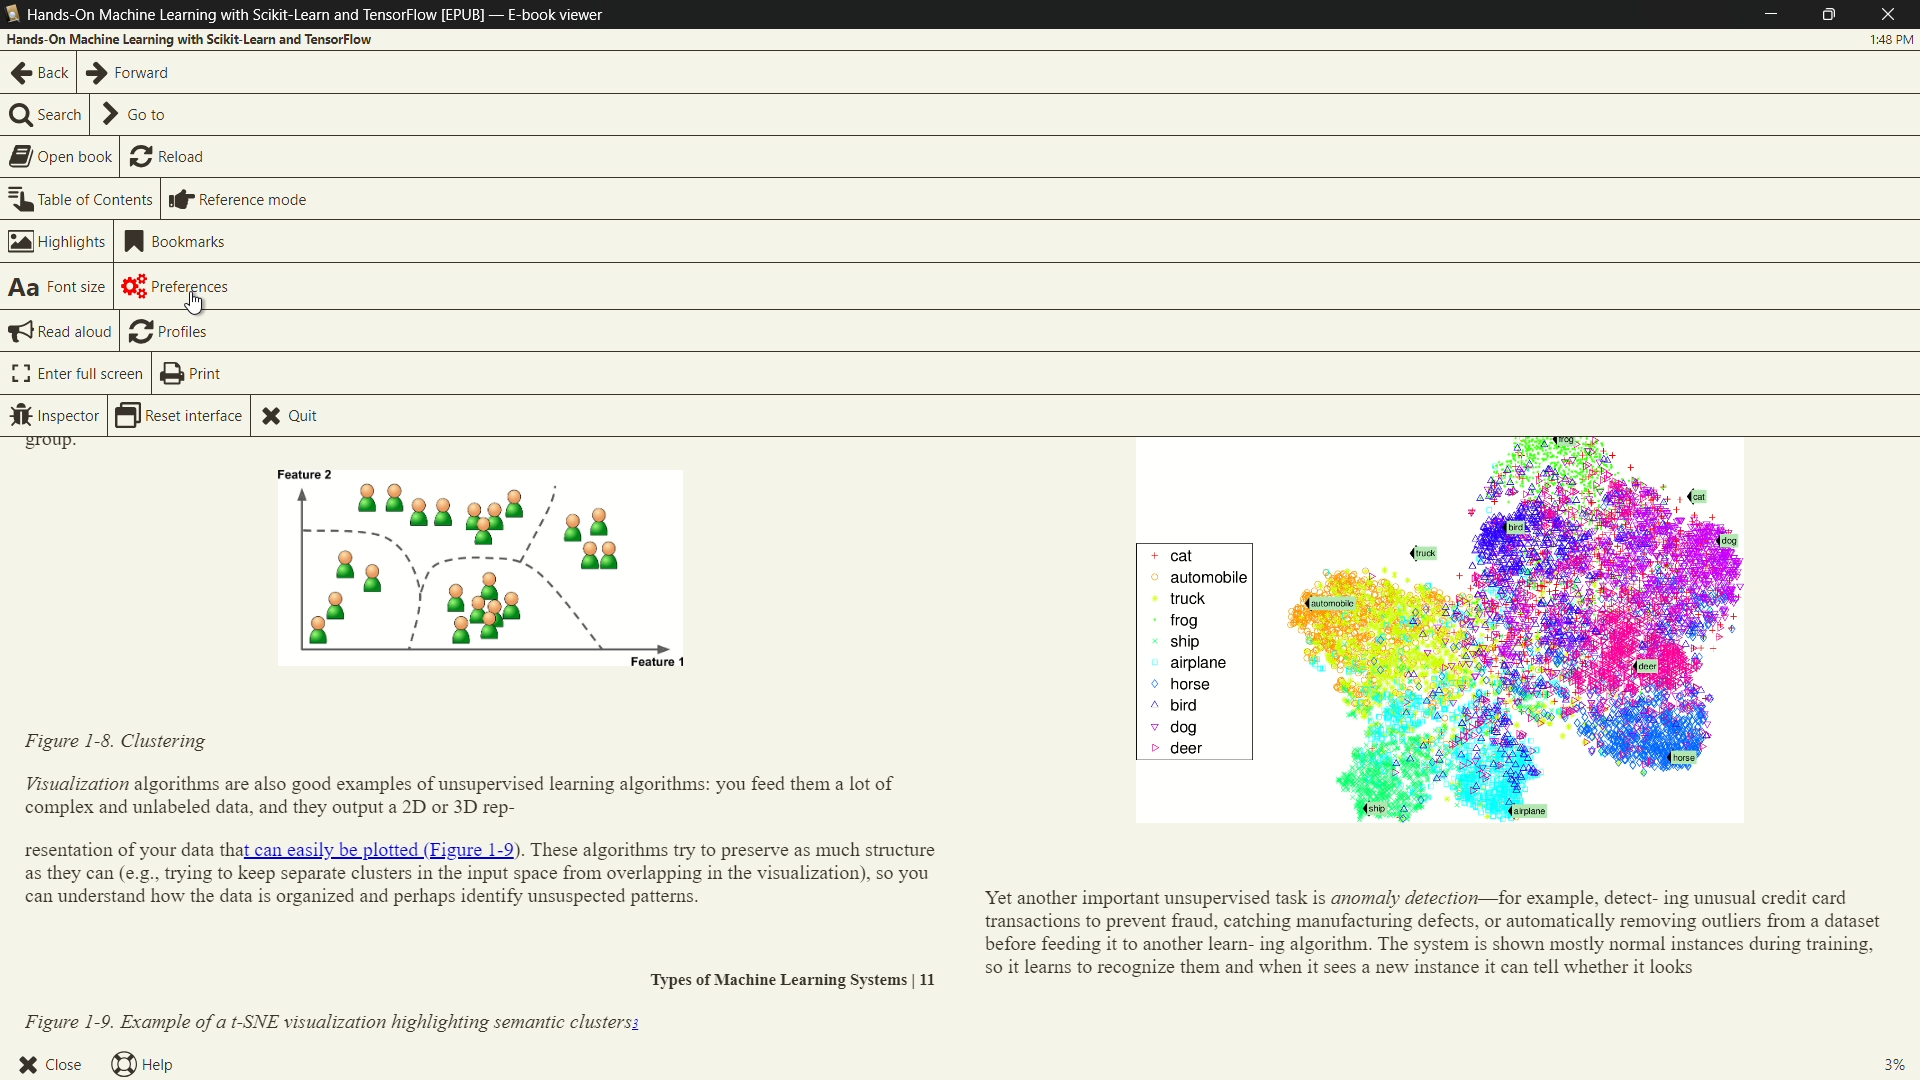  I want to click on profiles, so click(167, 330).